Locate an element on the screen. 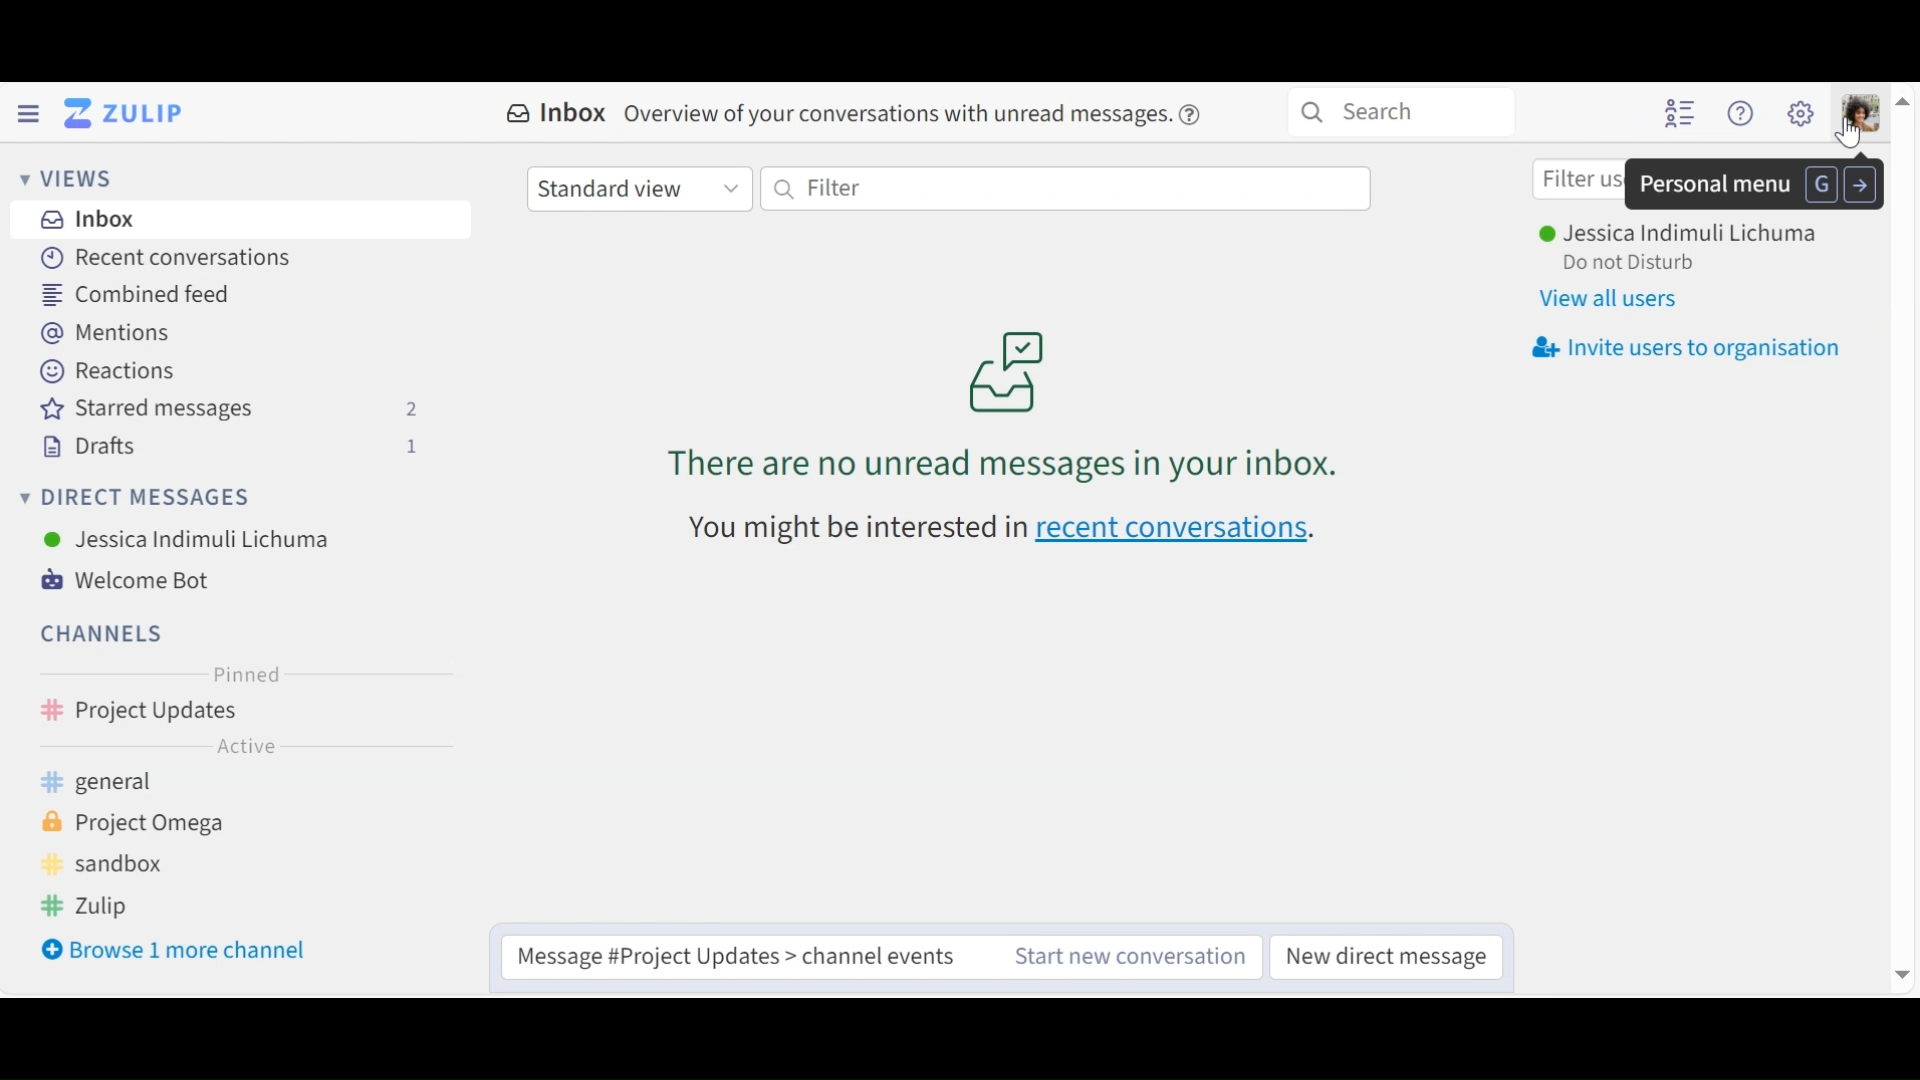  Message #Project Updates > channel events is located at coordinates (729, 958).